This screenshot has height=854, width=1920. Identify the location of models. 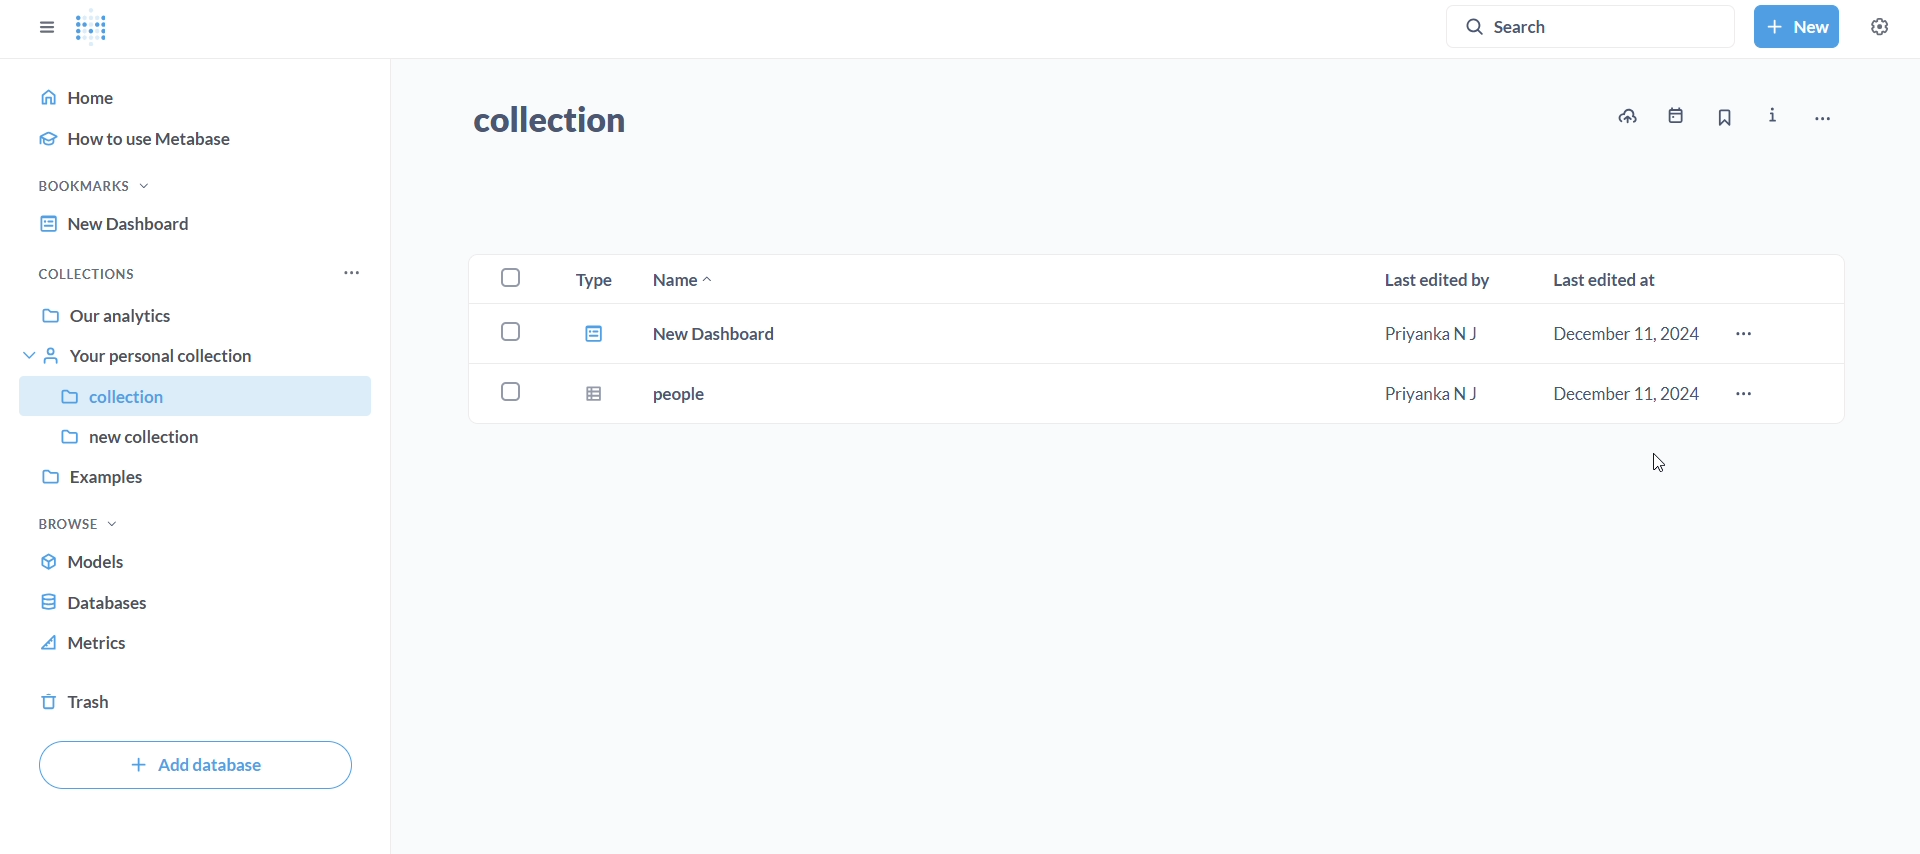
(92, 562).